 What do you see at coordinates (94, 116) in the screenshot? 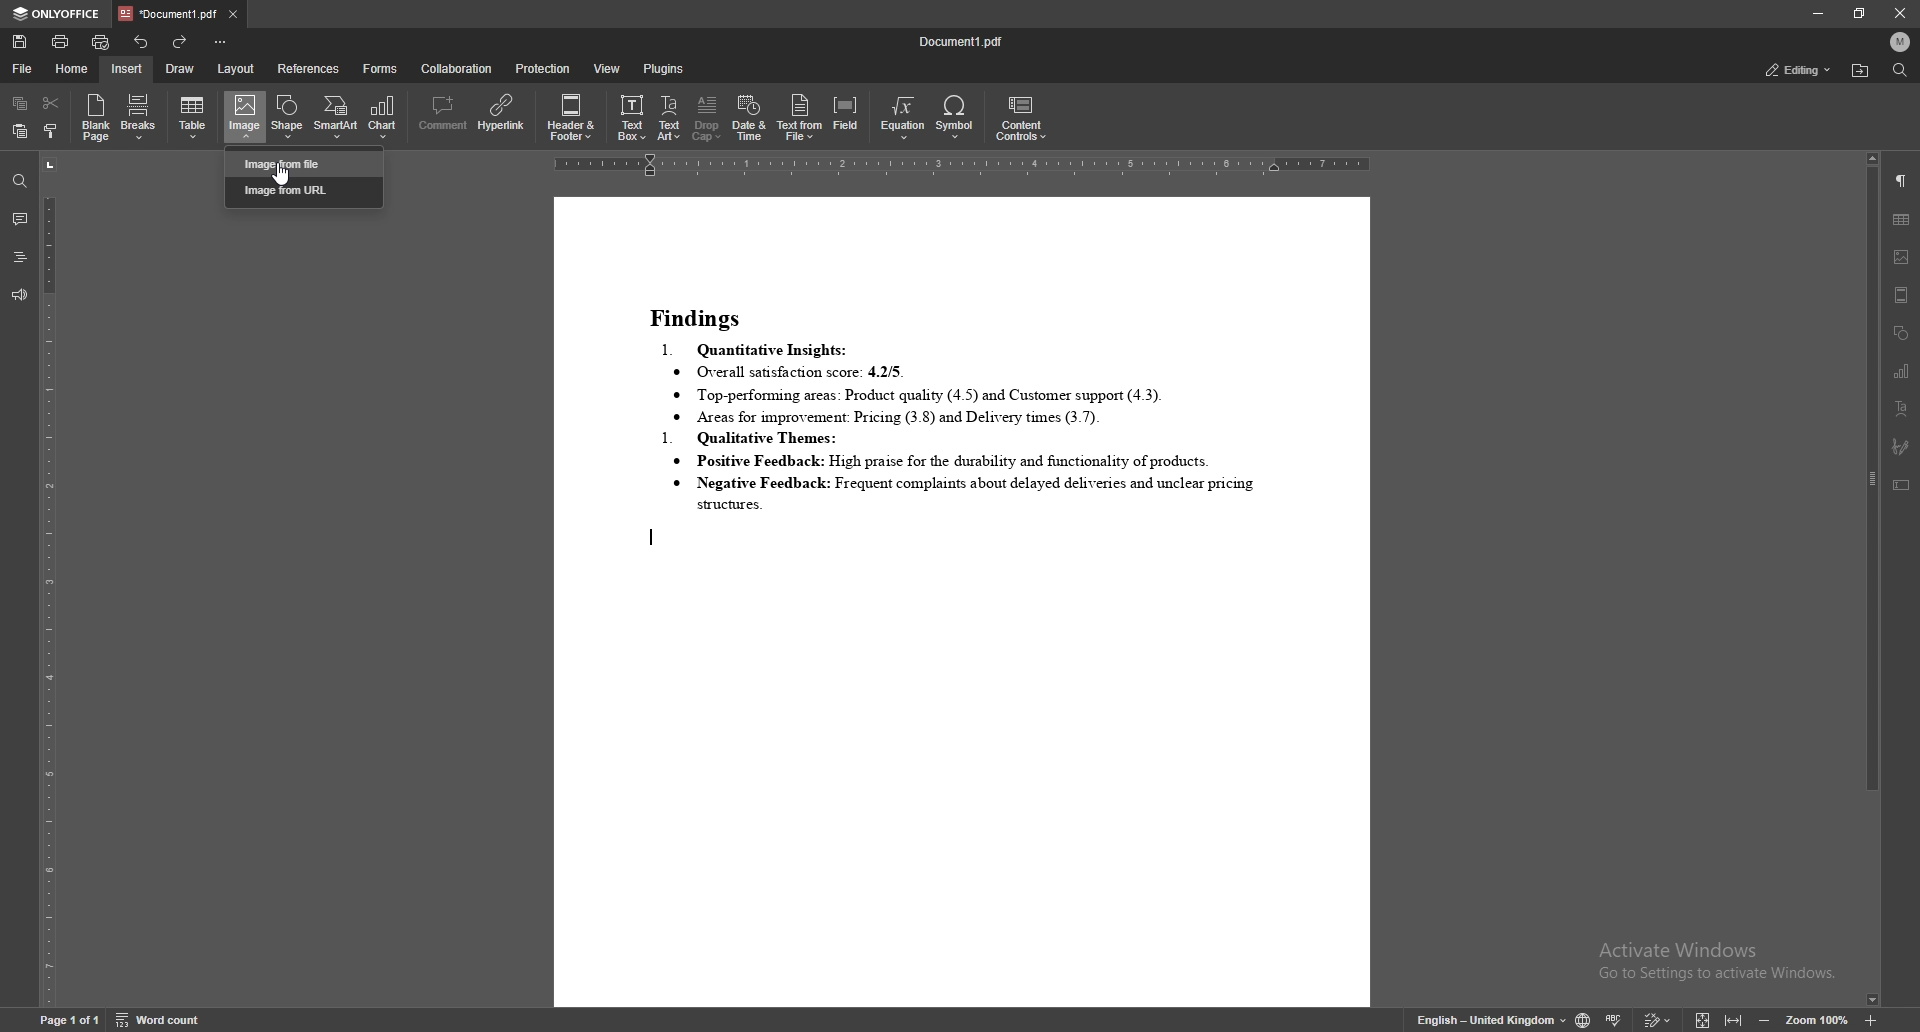
I see `blank page` at bounding box center [94, 116].